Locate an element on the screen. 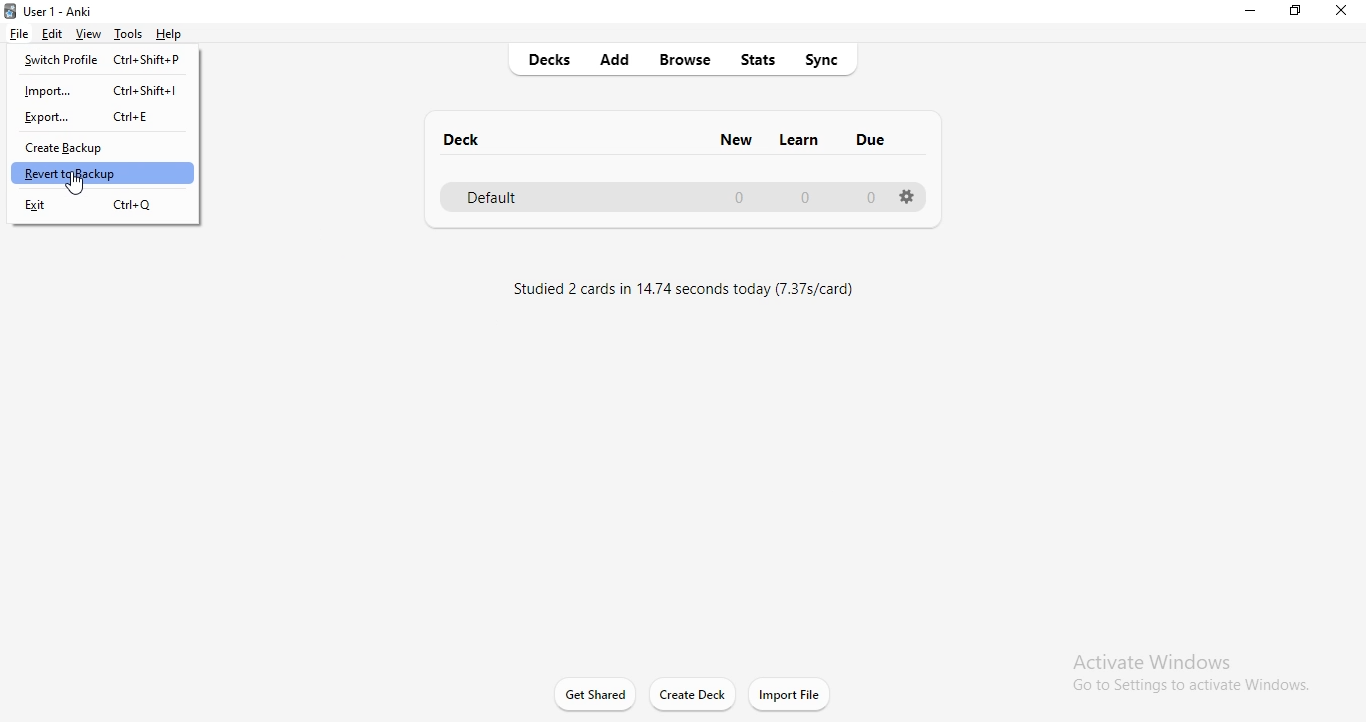 The width and height of the screenshot is (1366, 722). help is located at coordinates (174, 35).